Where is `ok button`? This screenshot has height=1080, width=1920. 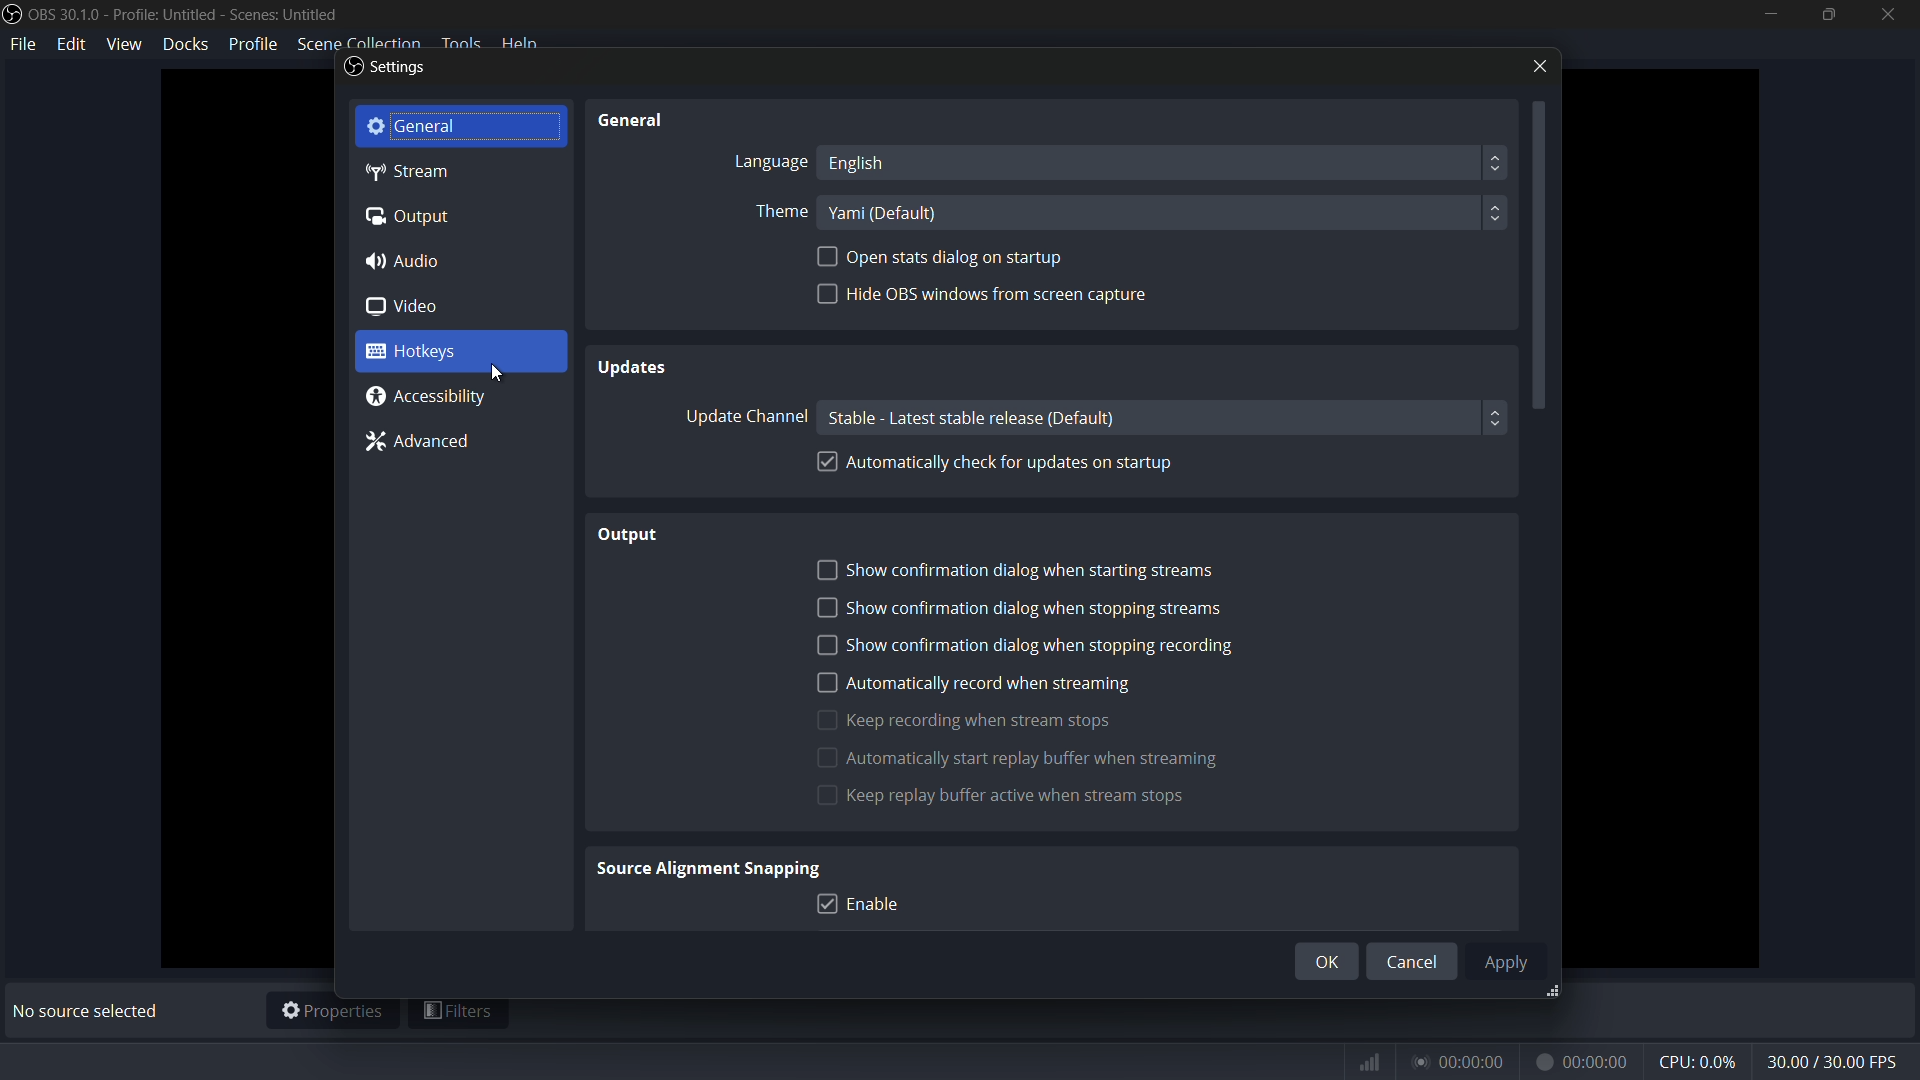
ok button is located at coordinates (1325, 963).